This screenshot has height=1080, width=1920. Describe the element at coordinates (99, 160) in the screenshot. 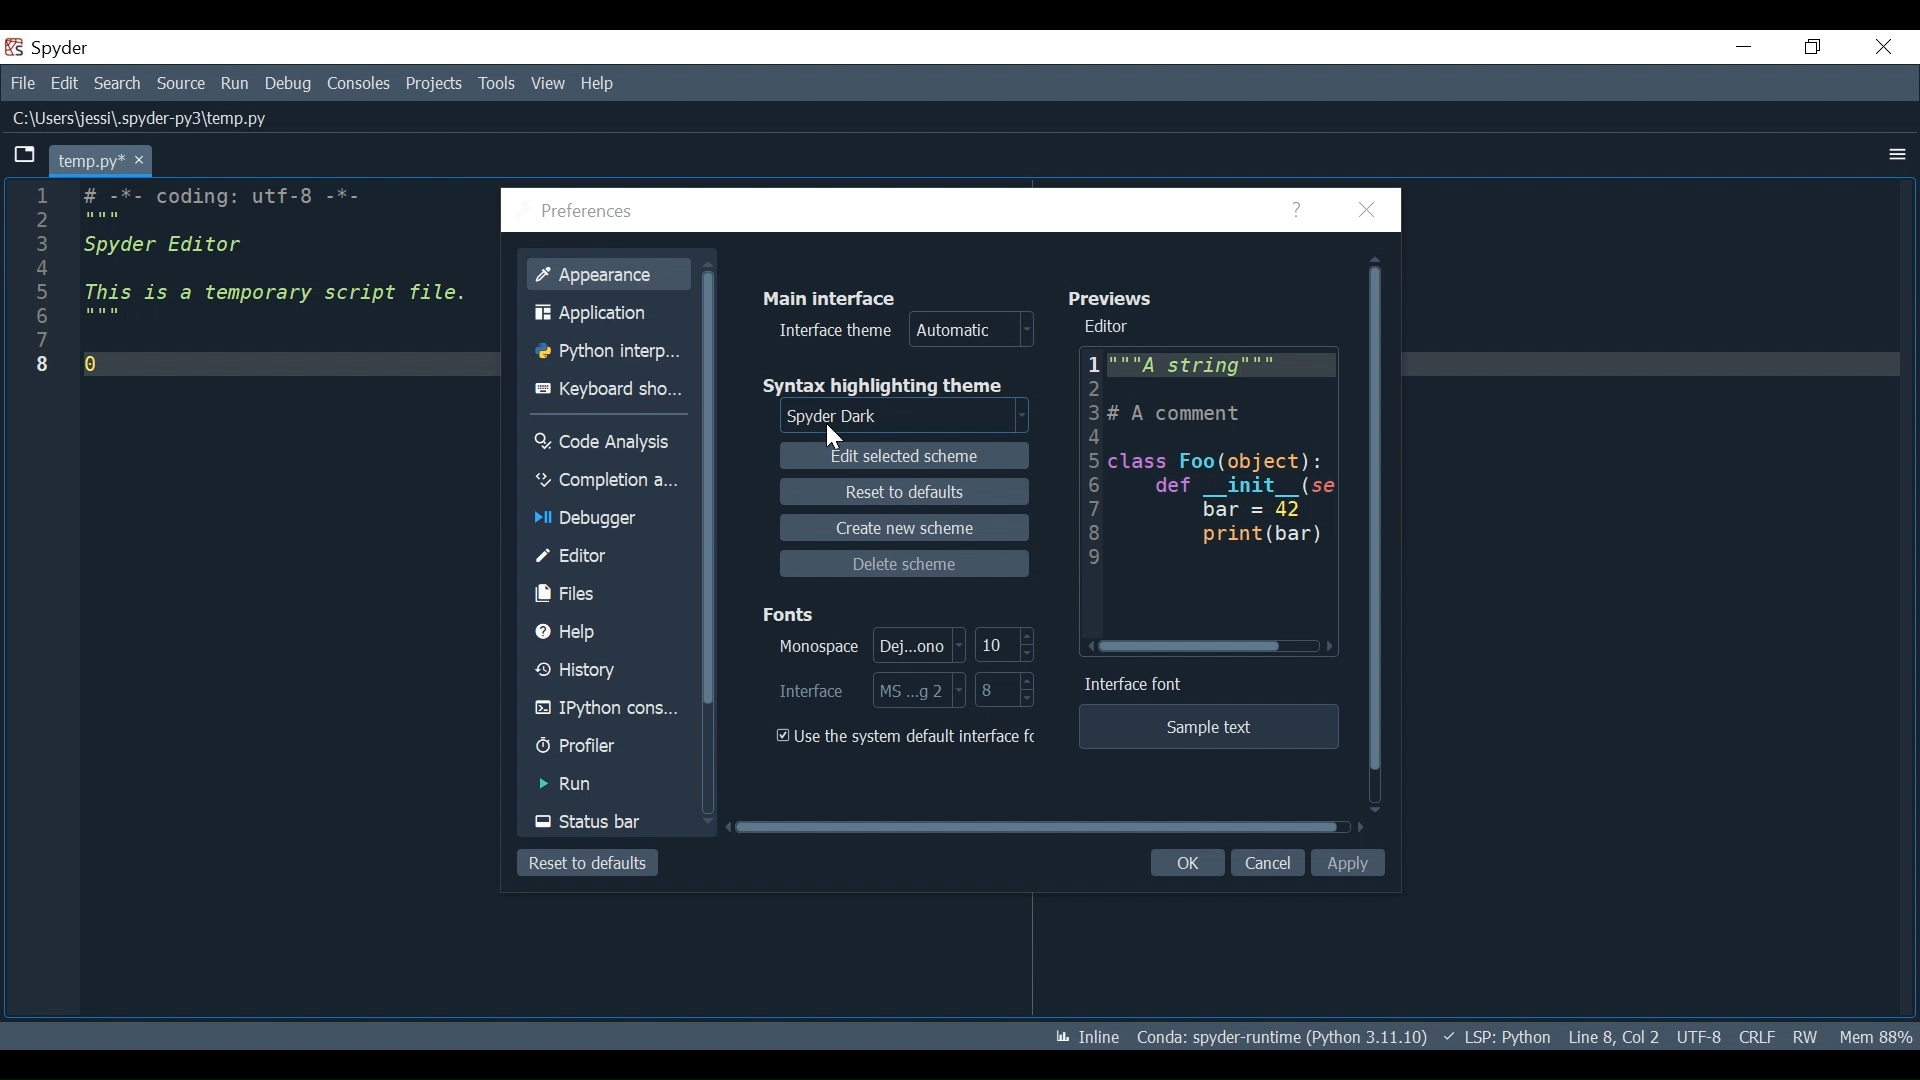

I see `Current tab` at that location.